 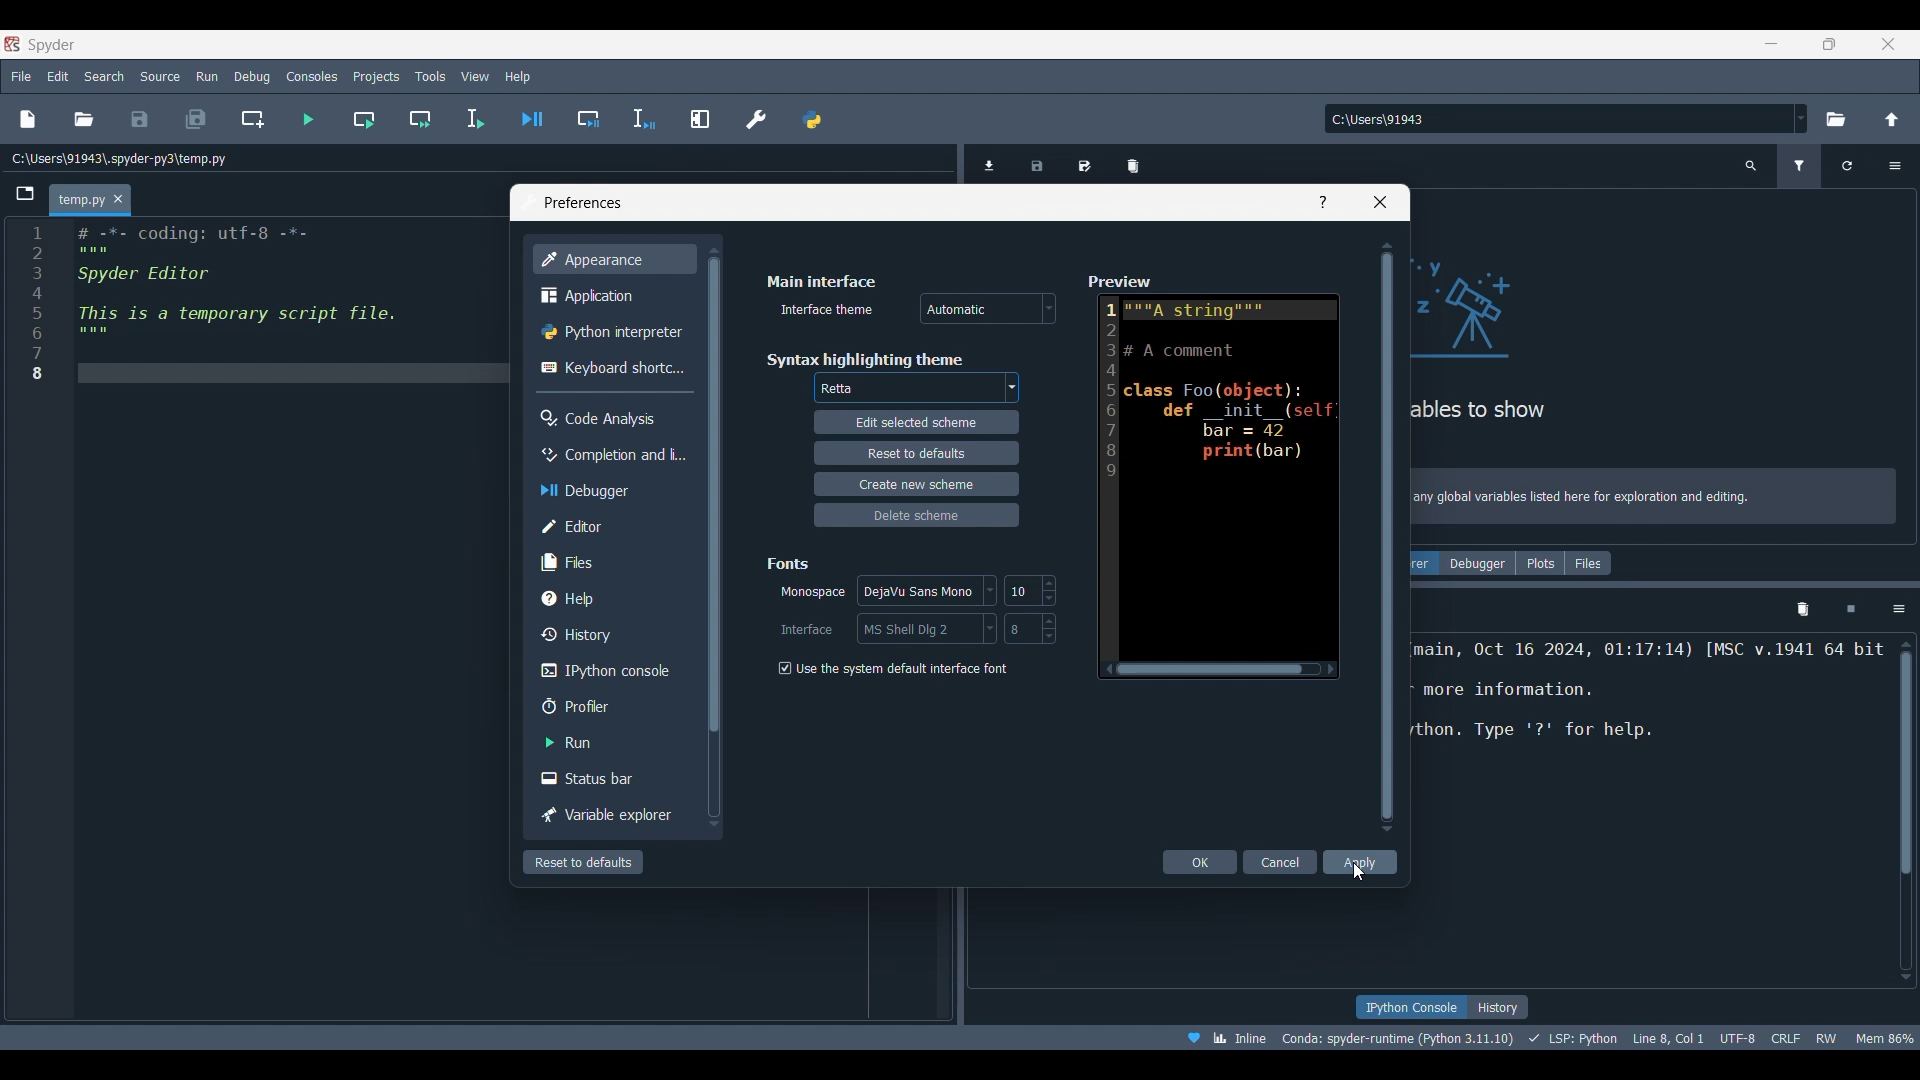 What do you see at coordinates (840, 389) in the screenshot?
I see `Selected theme: retta` at bounding box center [840, 389].